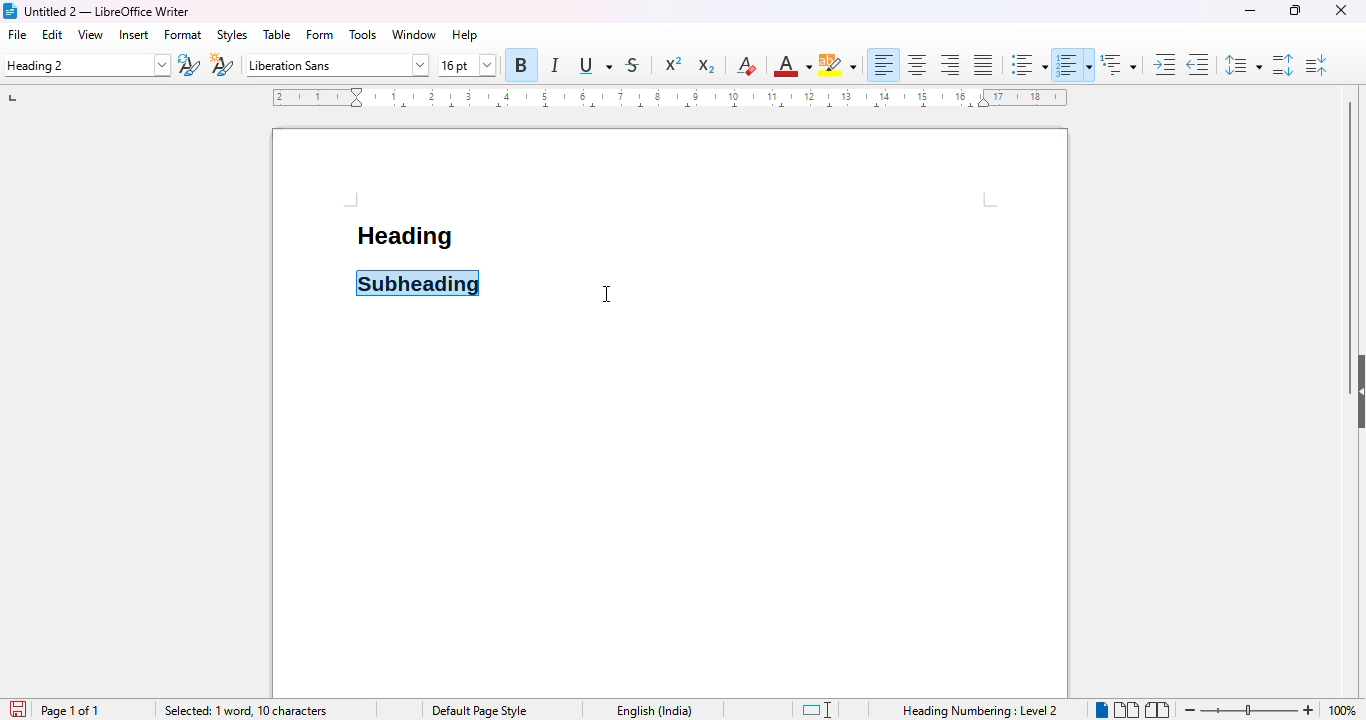 The height and width of the screenshot is (720, 1366). Describe the element at coordinates (1163, 64) in the screenshot. I see `increase indent` at that location.